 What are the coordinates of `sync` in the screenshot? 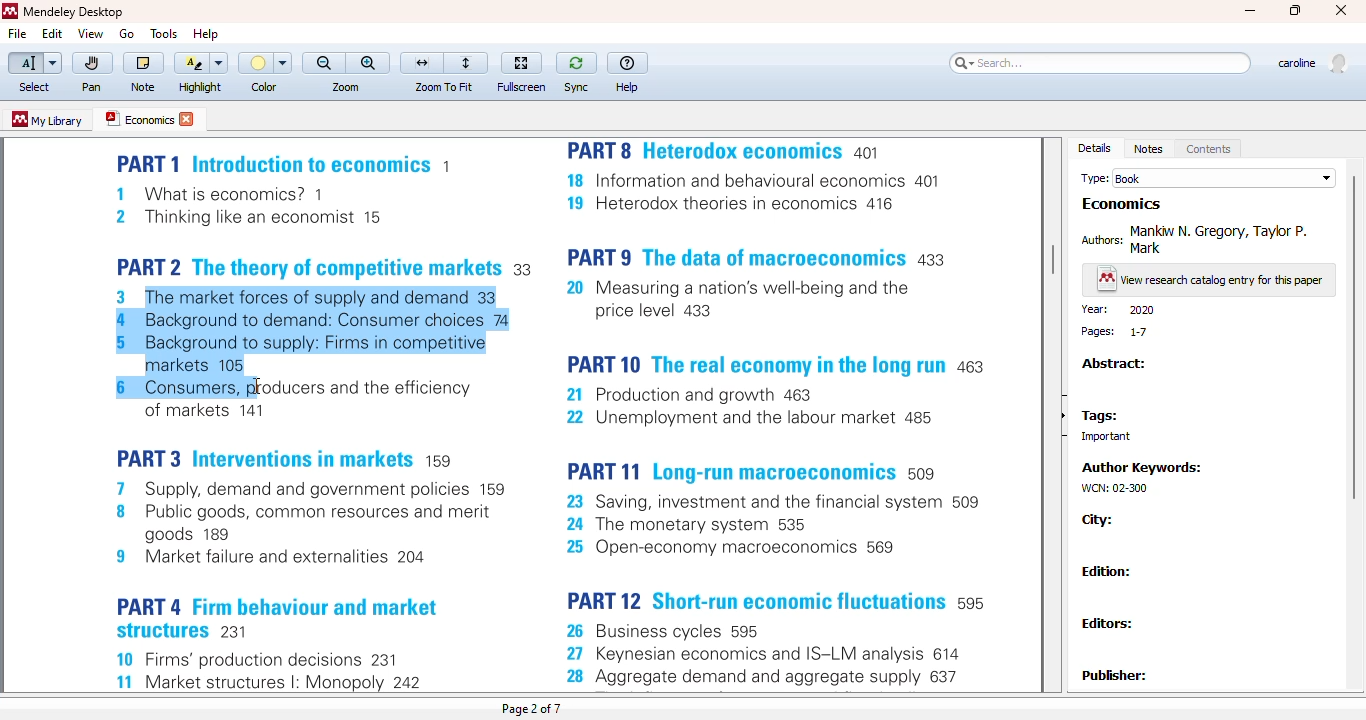 It's located at (576, 87).